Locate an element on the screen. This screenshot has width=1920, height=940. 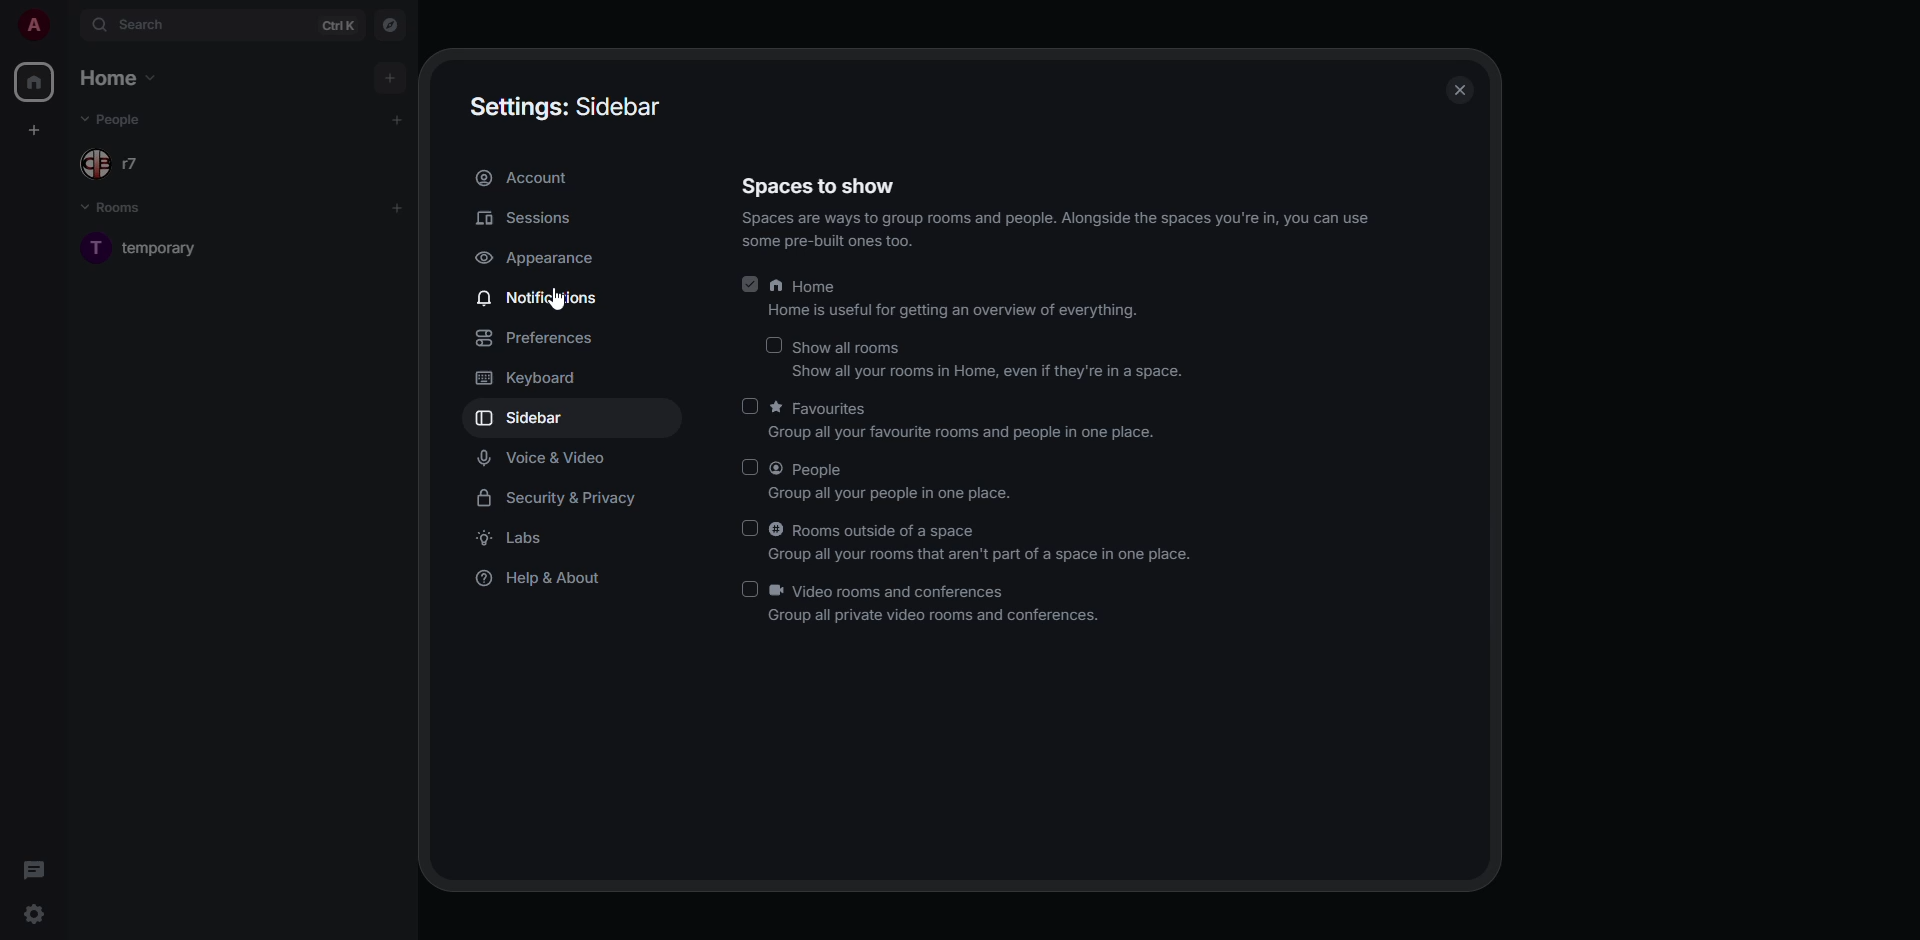
notifications is located at coordinates (543, 296).